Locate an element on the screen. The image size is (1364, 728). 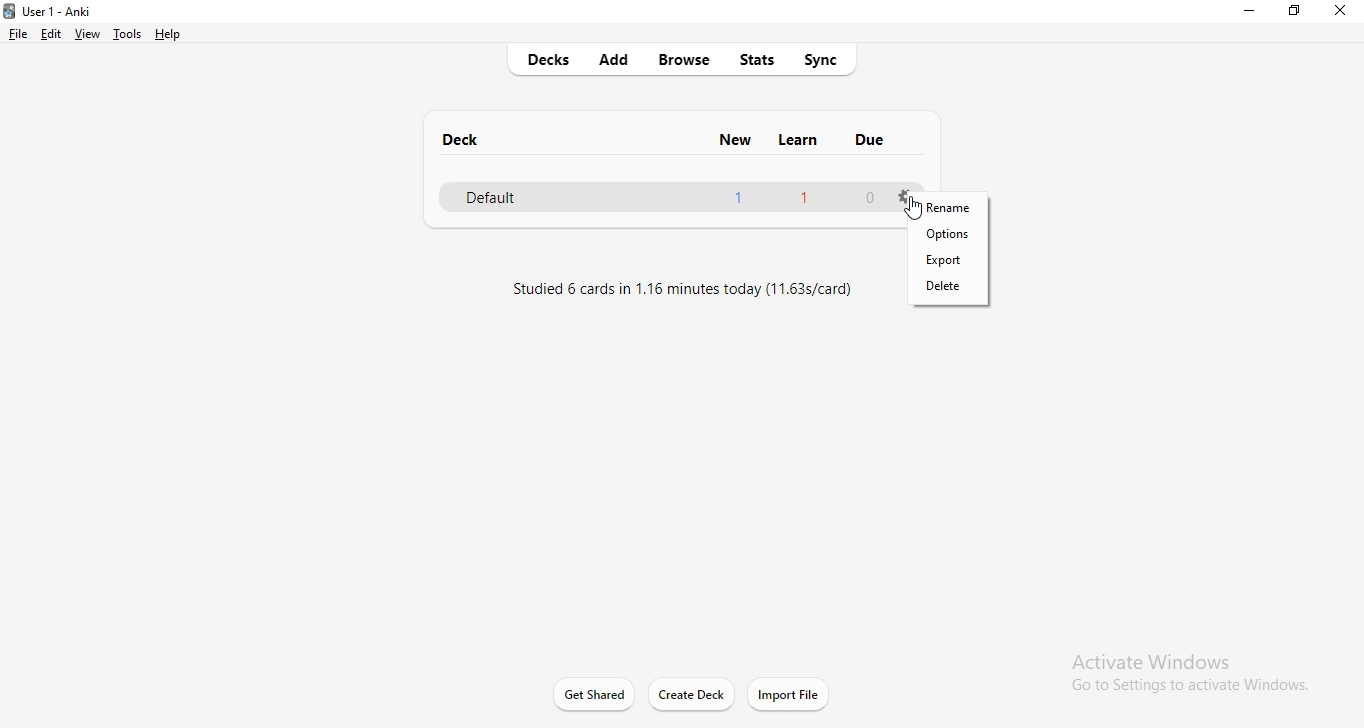
deck is located at coordinates (455, 137).